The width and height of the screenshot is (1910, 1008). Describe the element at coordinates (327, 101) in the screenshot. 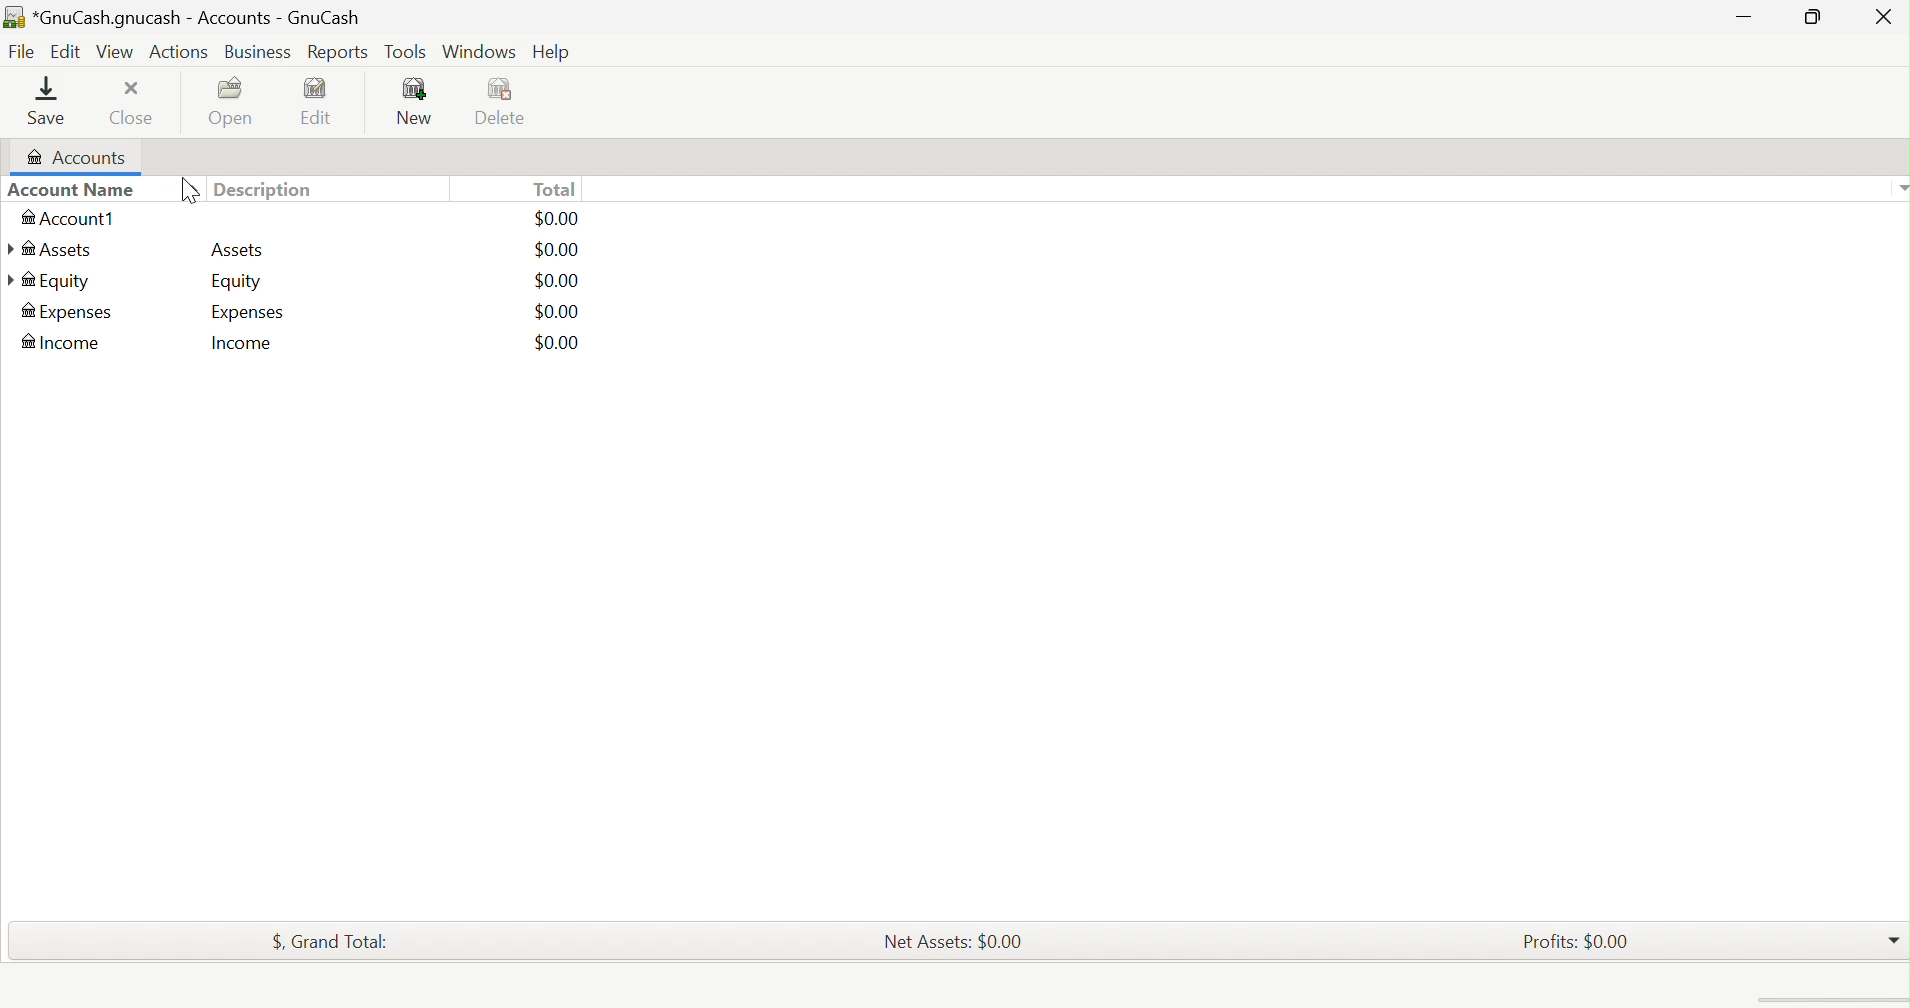

I see `Edit` at that location.